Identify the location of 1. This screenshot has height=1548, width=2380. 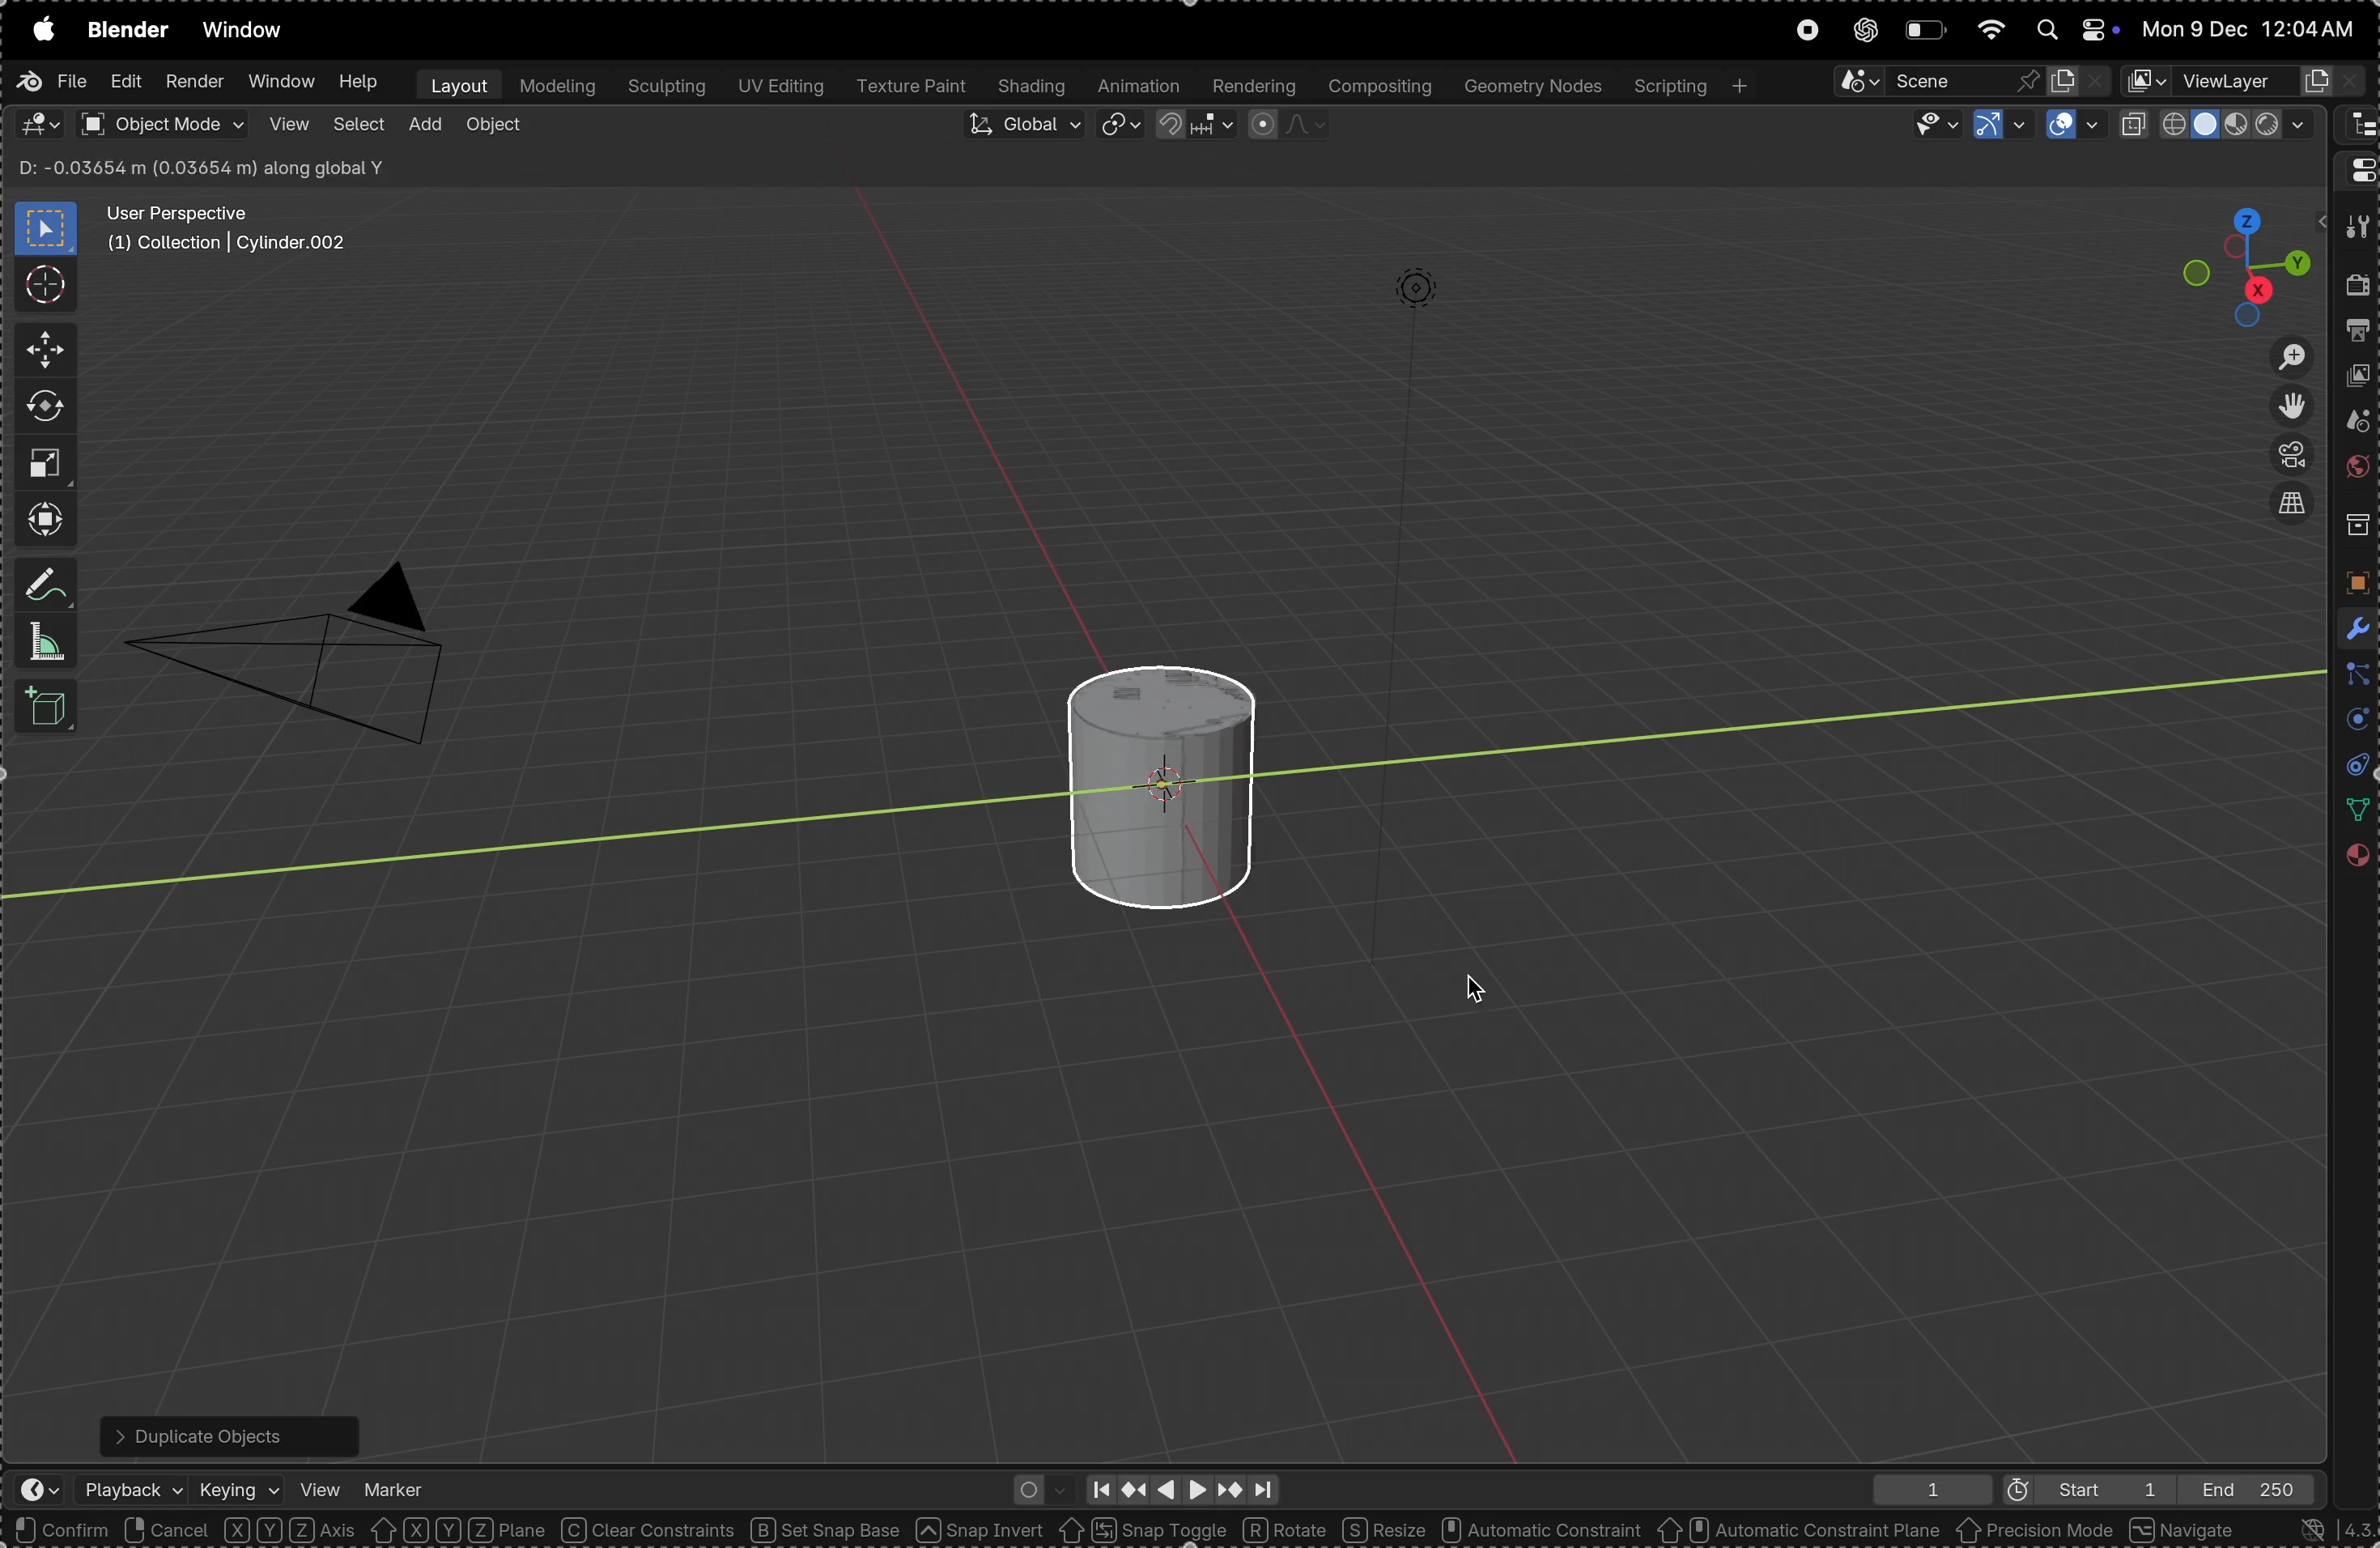
(1924, 1489).